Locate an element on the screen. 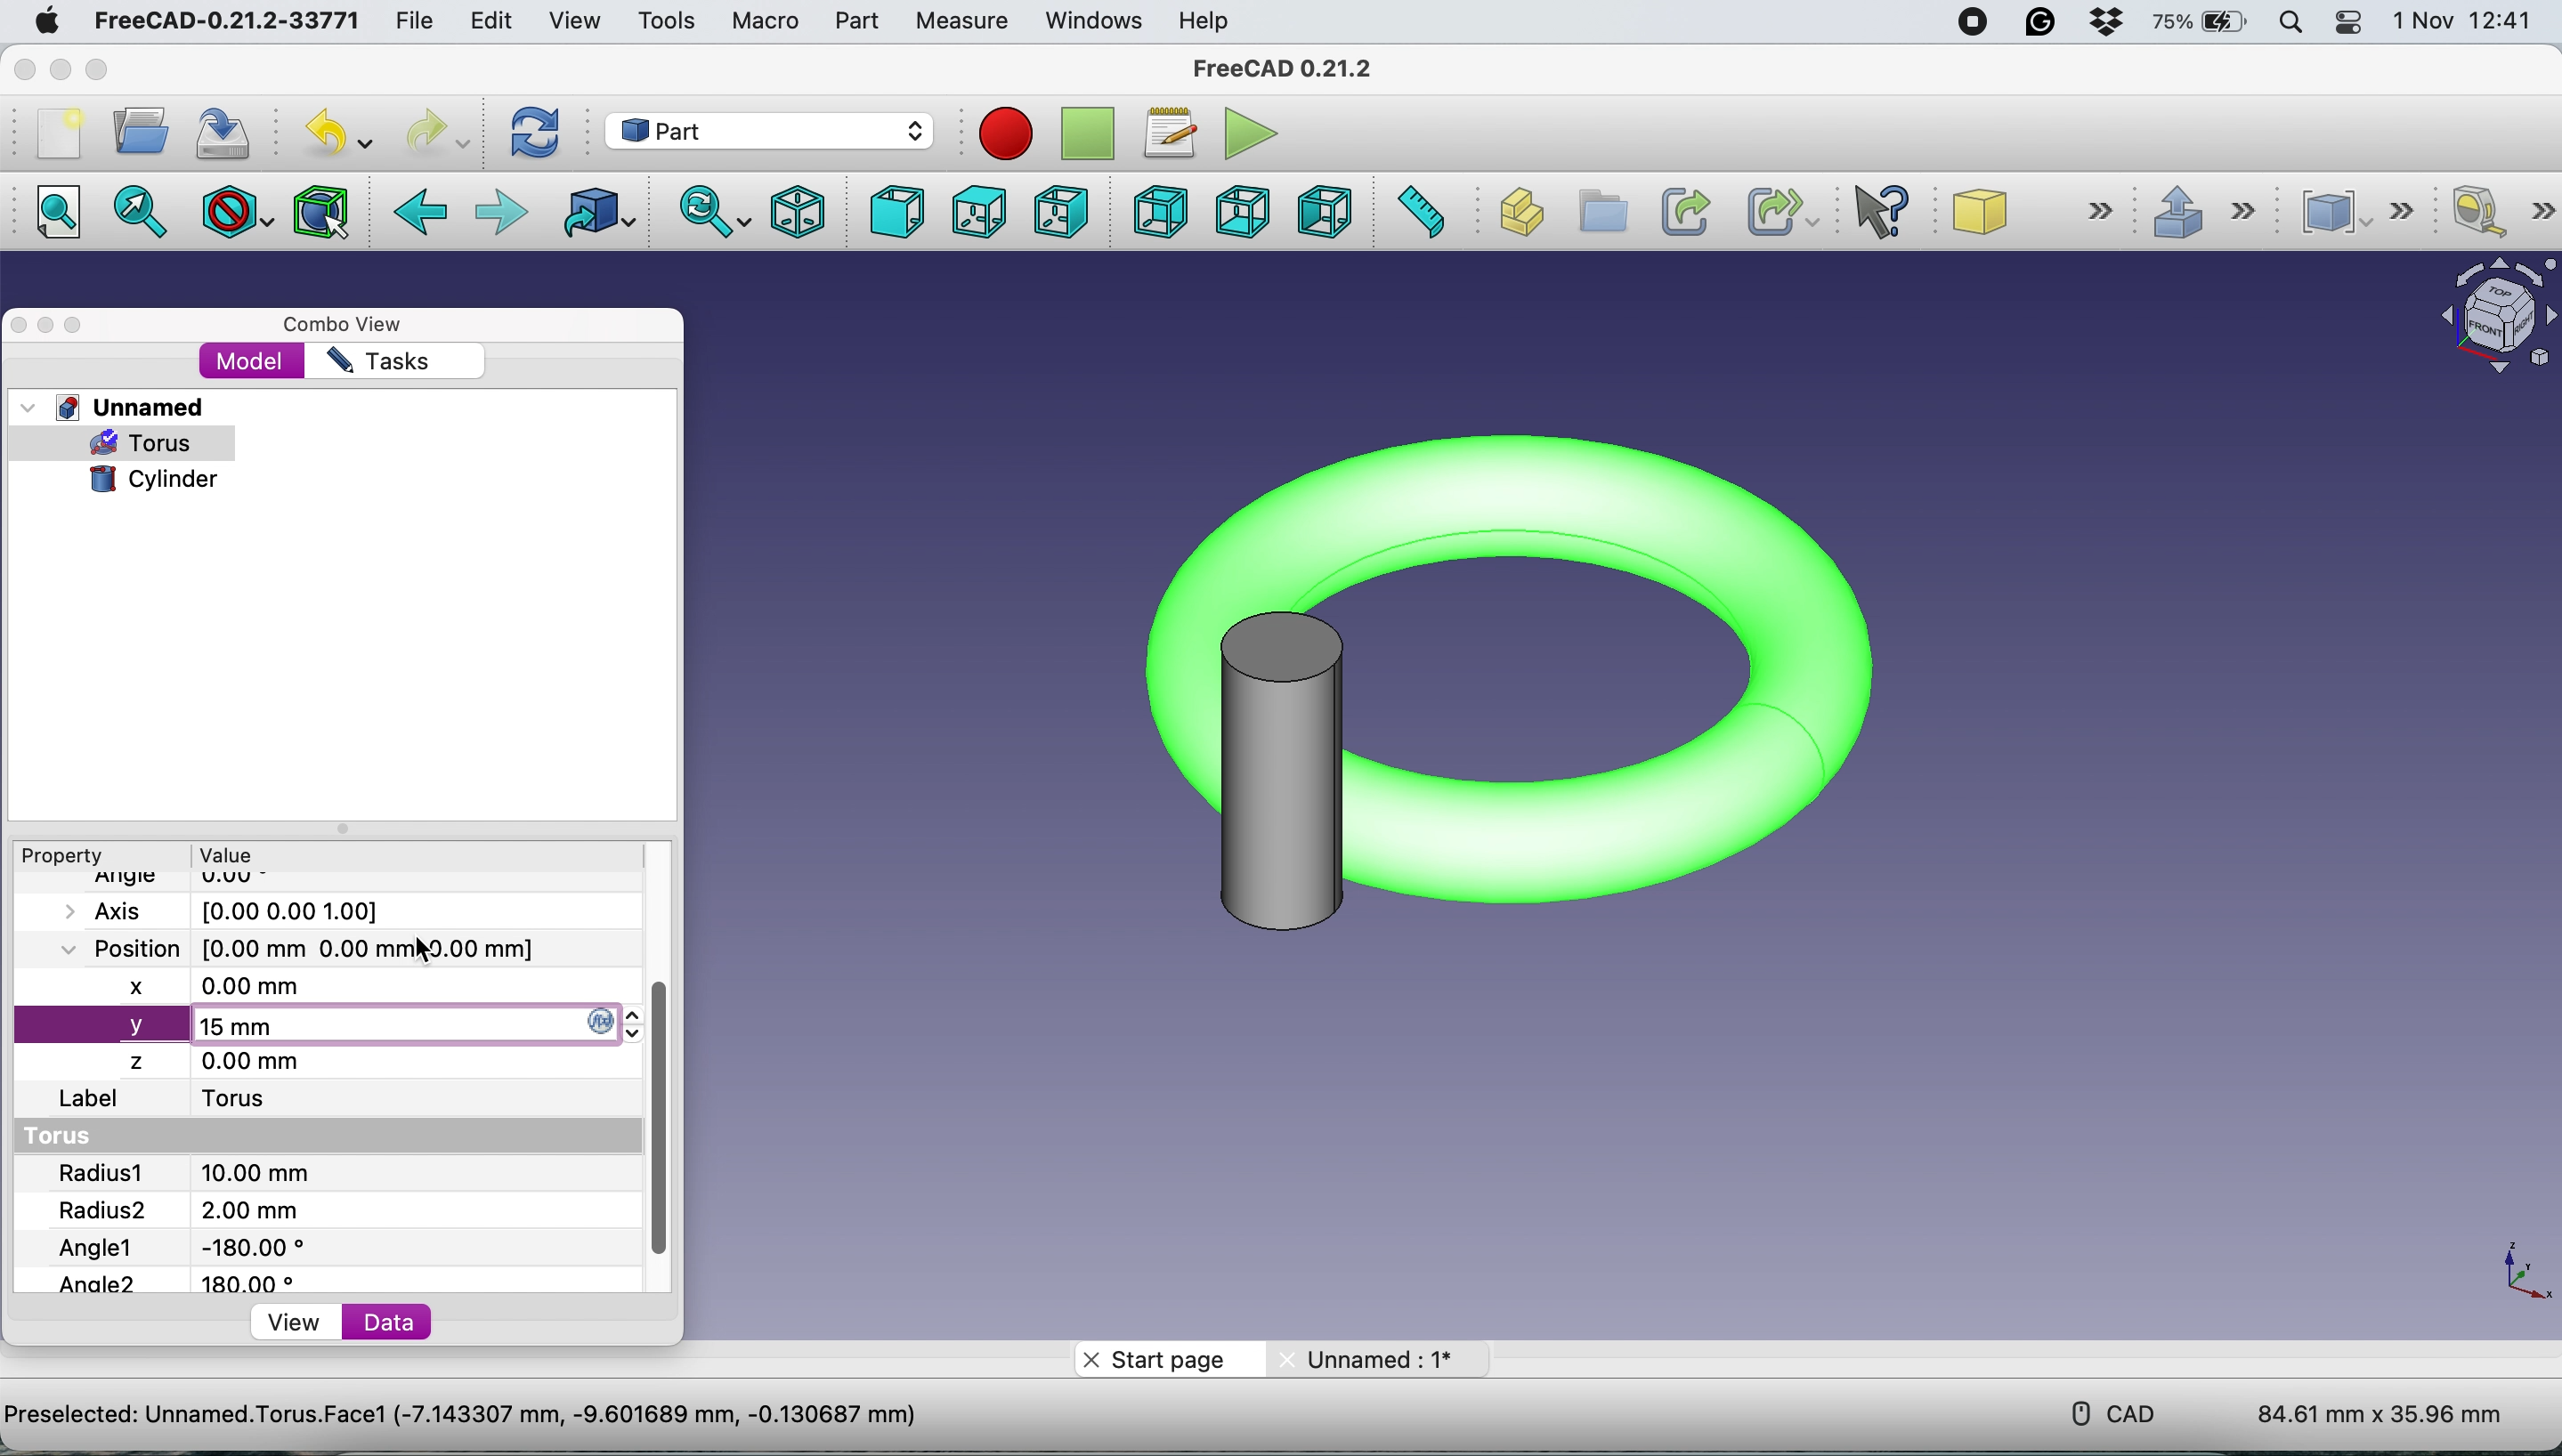 The image size is (2562, 1456). bounding box is located at coordinates (324, 211).